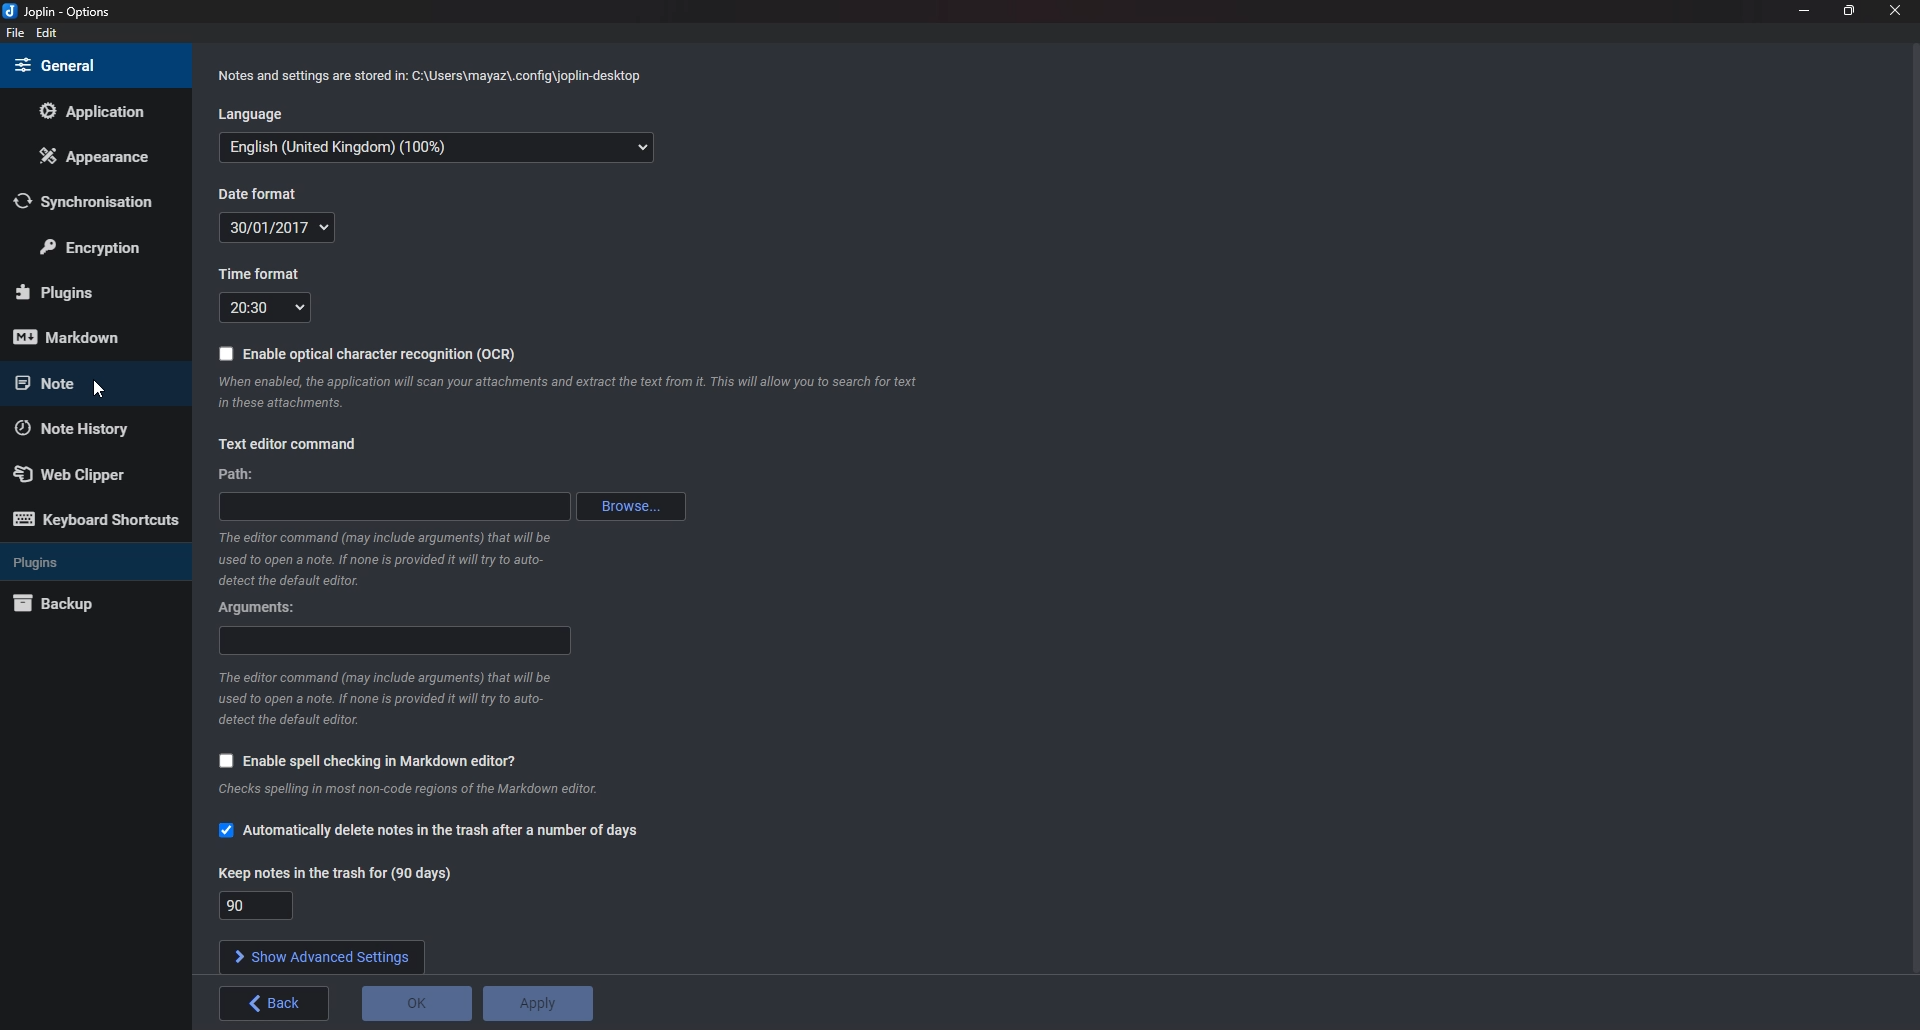 The image size is (1920, 1030). I want to click on Keep notes in the trash for, so click(338, 872).